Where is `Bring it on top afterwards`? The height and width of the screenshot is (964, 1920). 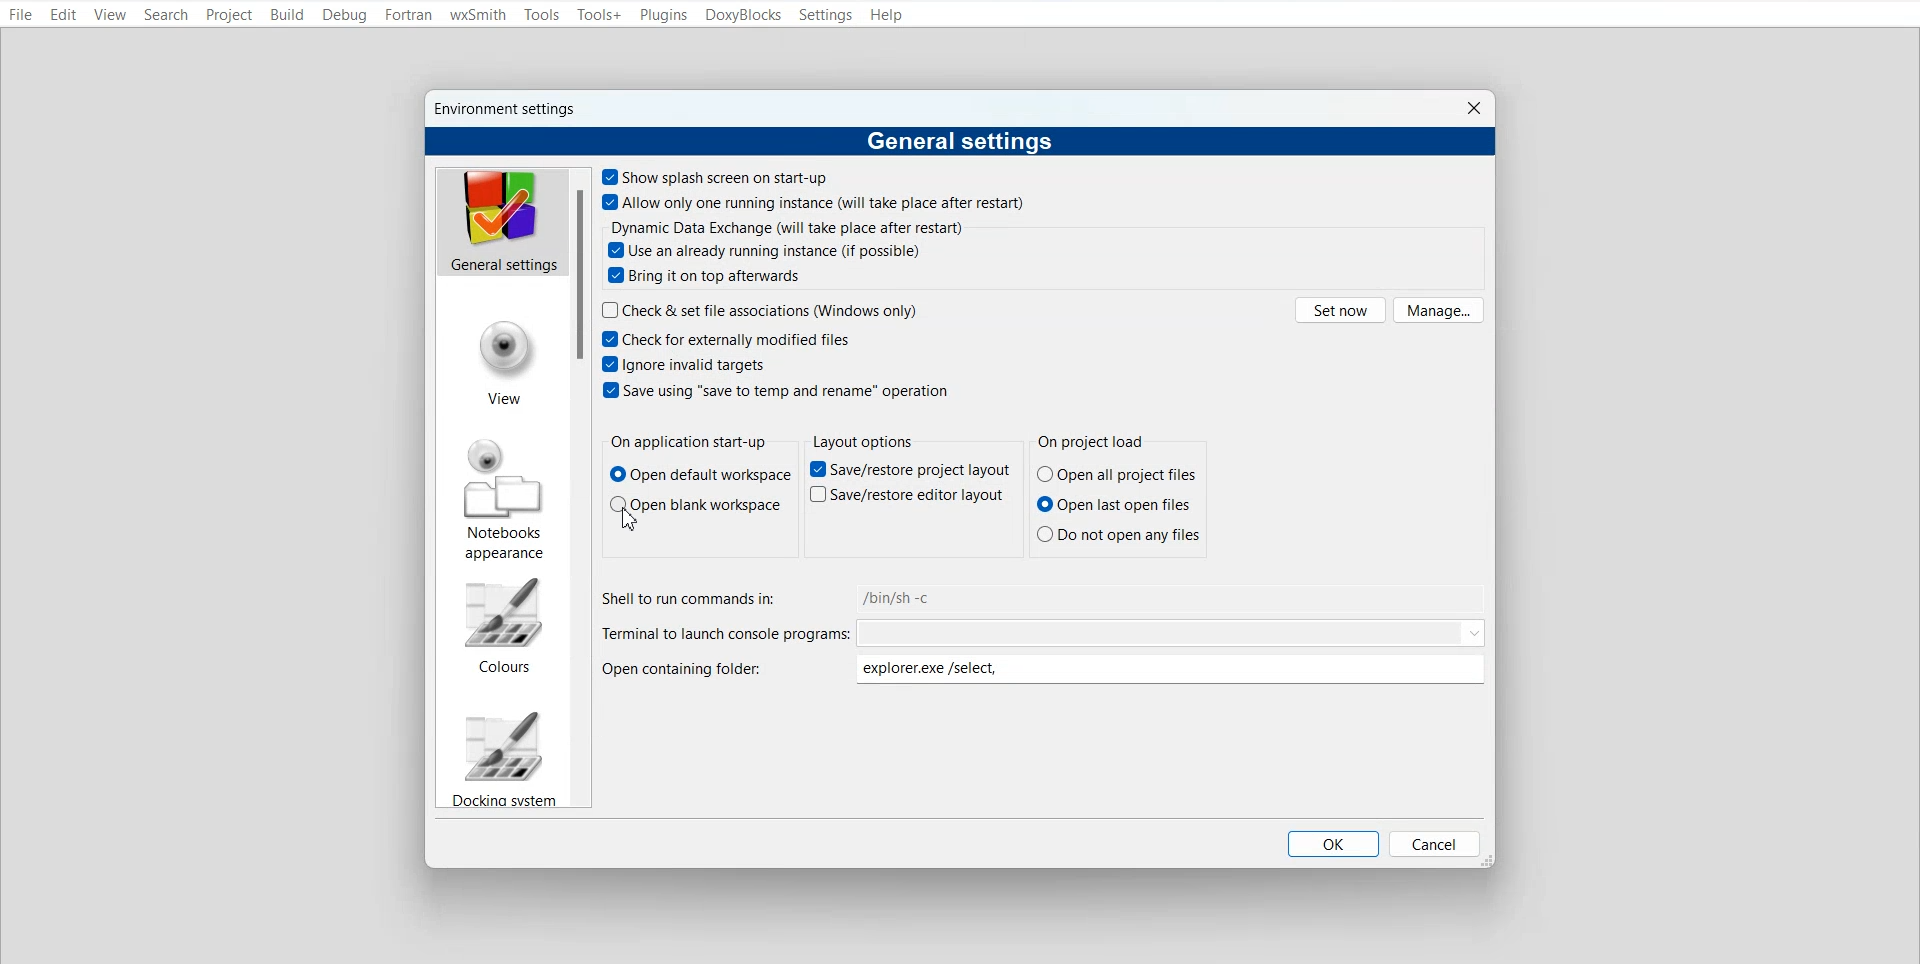
Bring it on top afterwards is located at coordinates (706, 276).